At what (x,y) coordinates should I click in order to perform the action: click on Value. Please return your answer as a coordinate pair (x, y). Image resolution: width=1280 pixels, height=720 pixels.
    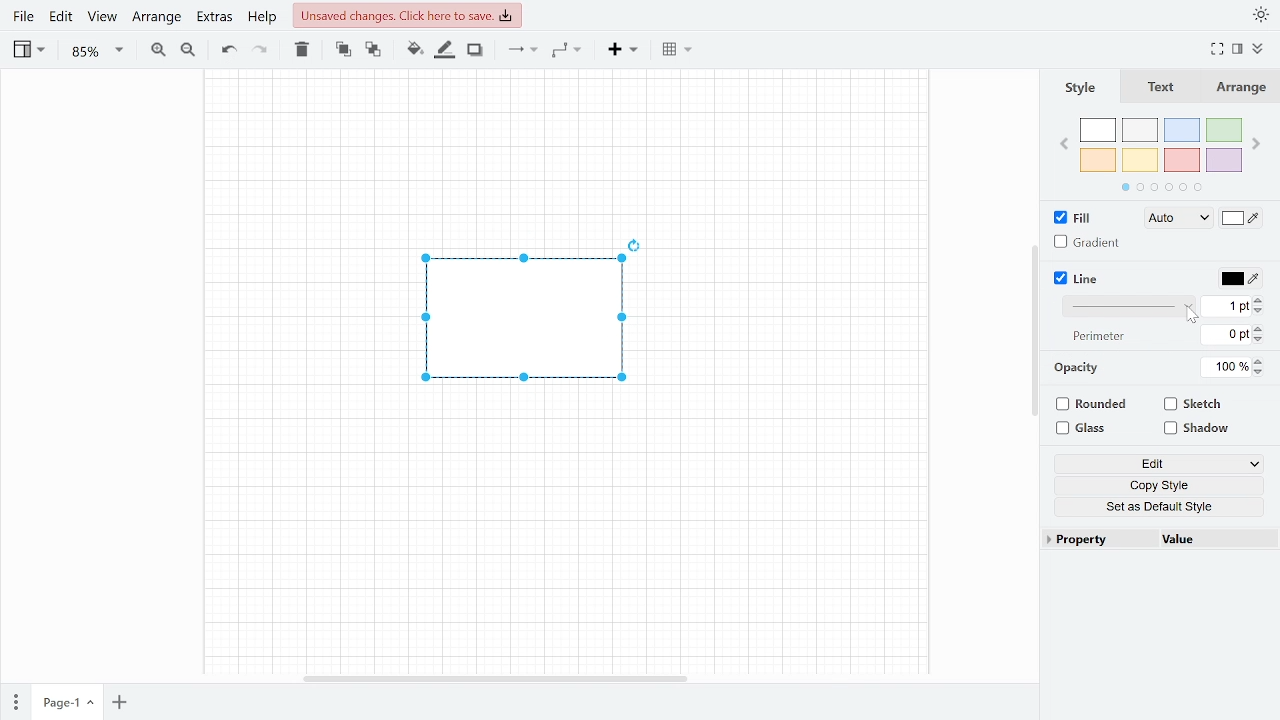
    Looking at the image, I should click on (1212, 541).